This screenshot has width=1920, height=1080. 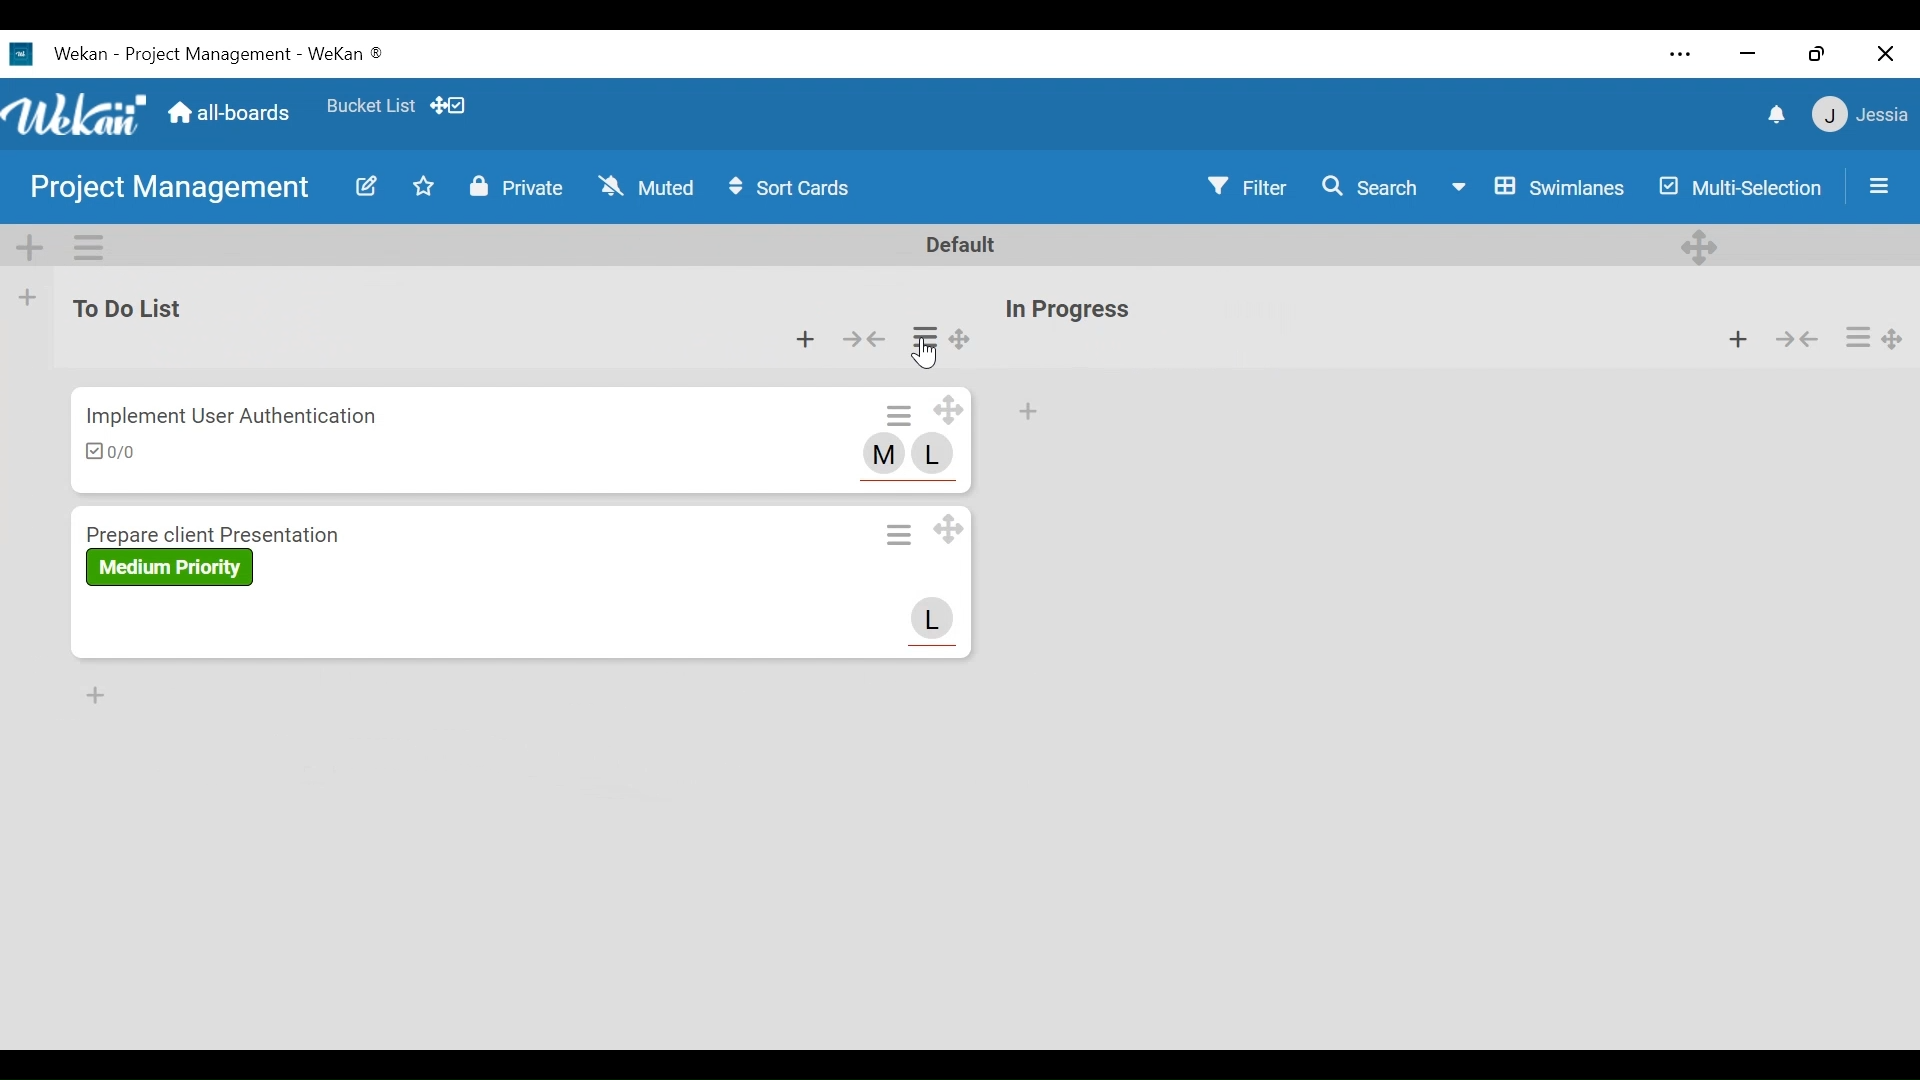 I want to click on List Actions, so click(x=1858, y=336).